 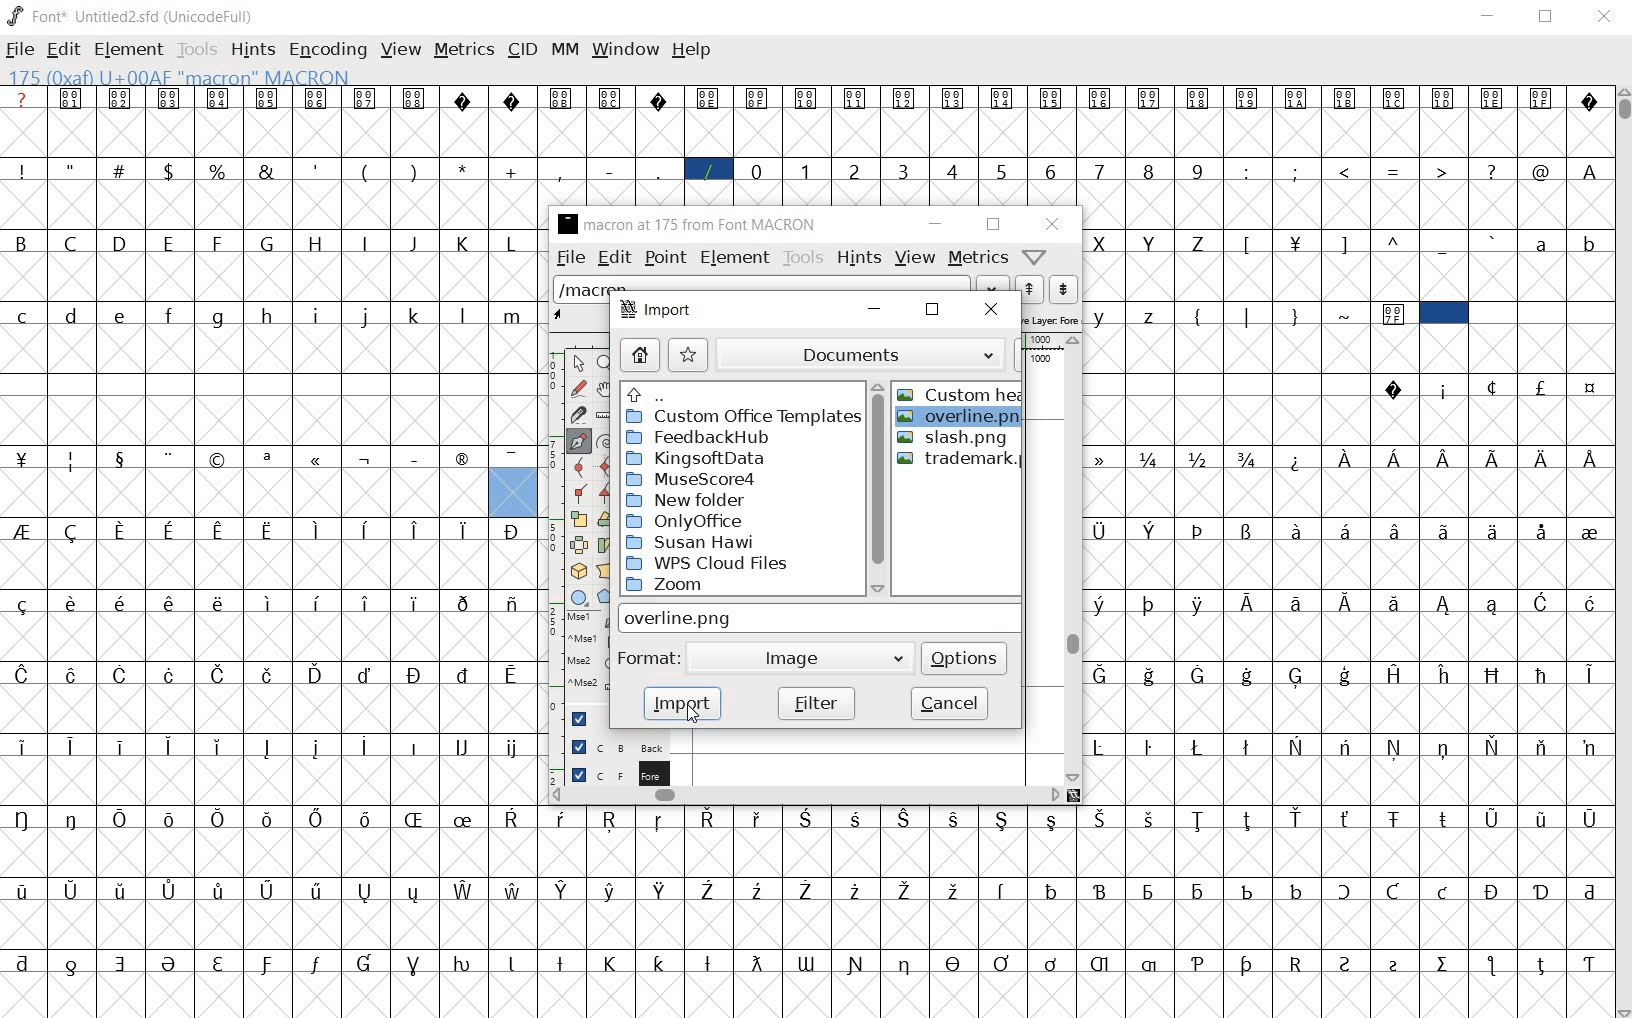 What do you see at coordinates (1442, 673) in the screenshot?
I see `Symbol` at bounding box center [1442, 673].